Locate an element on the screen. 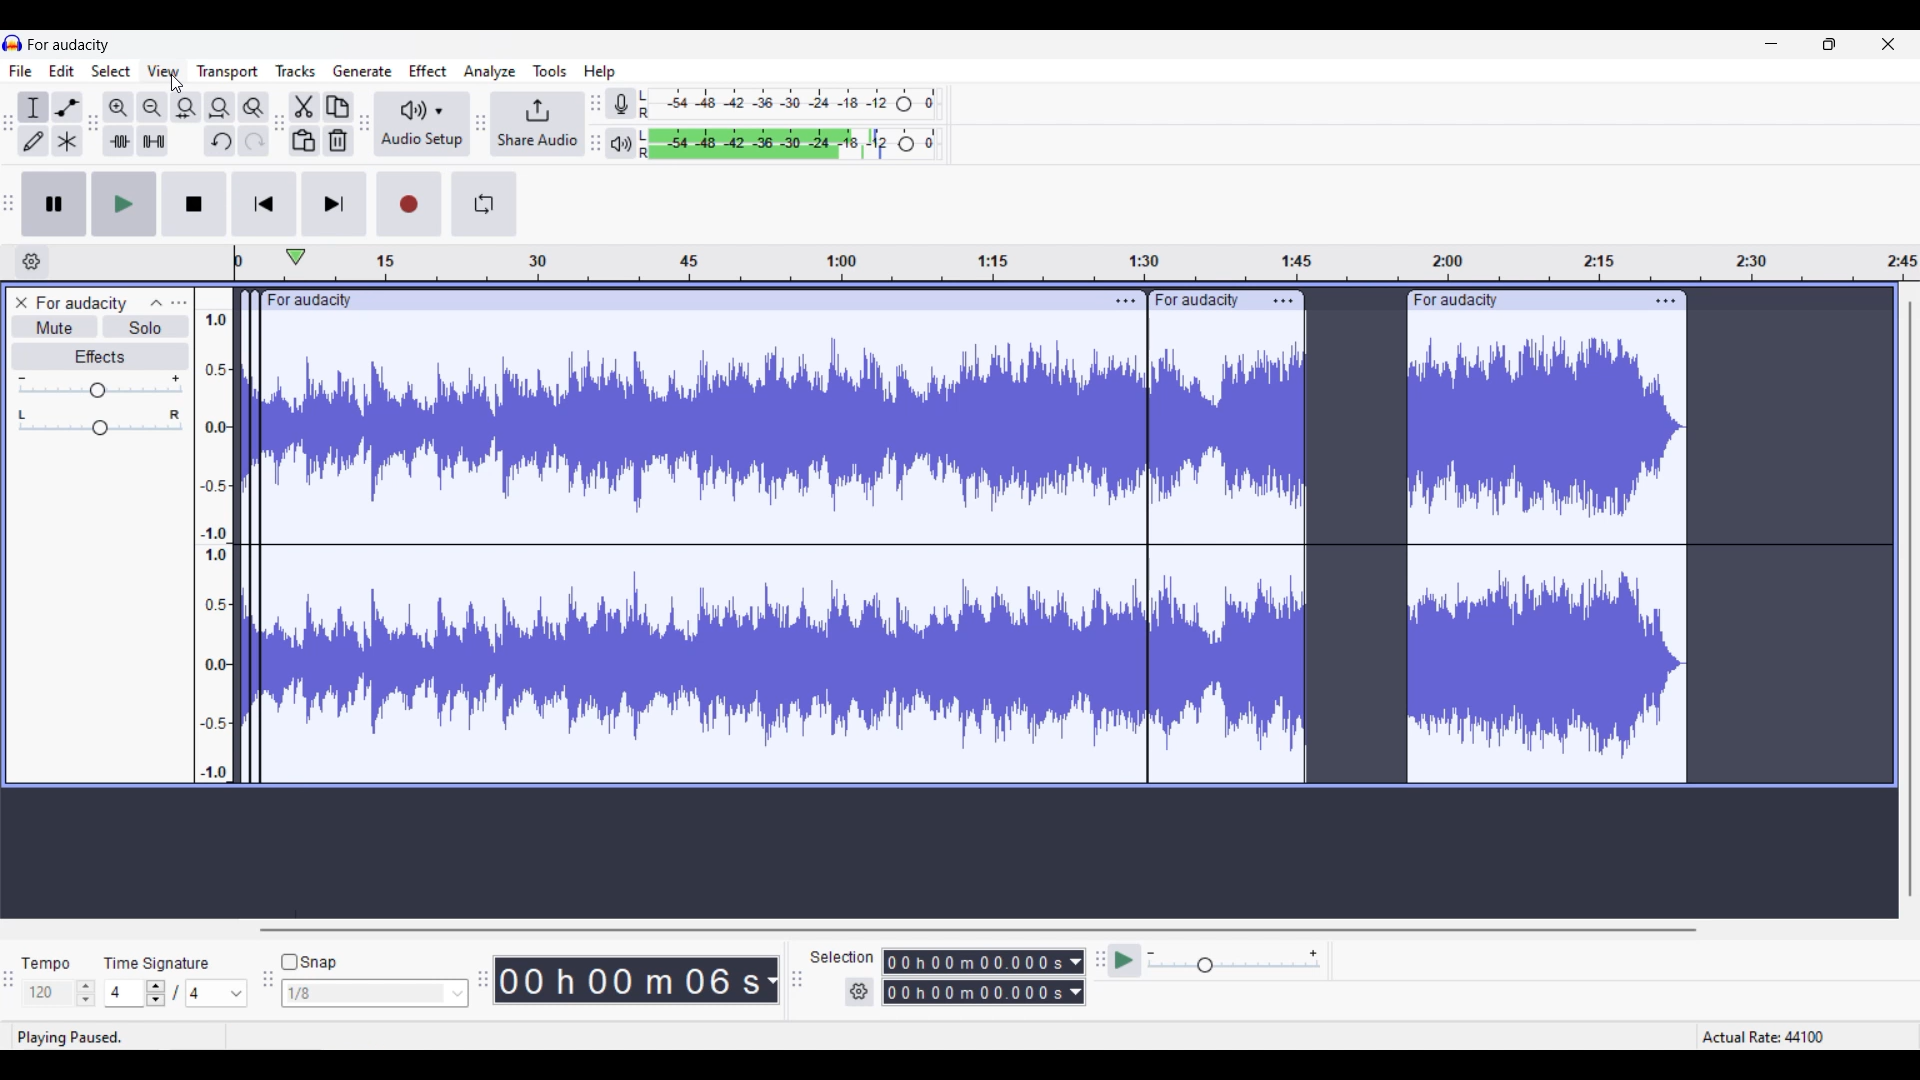 Image resolution: width=1920 pixels, height=1080 pixels. Edit menu is located at coordinates (62, 71).